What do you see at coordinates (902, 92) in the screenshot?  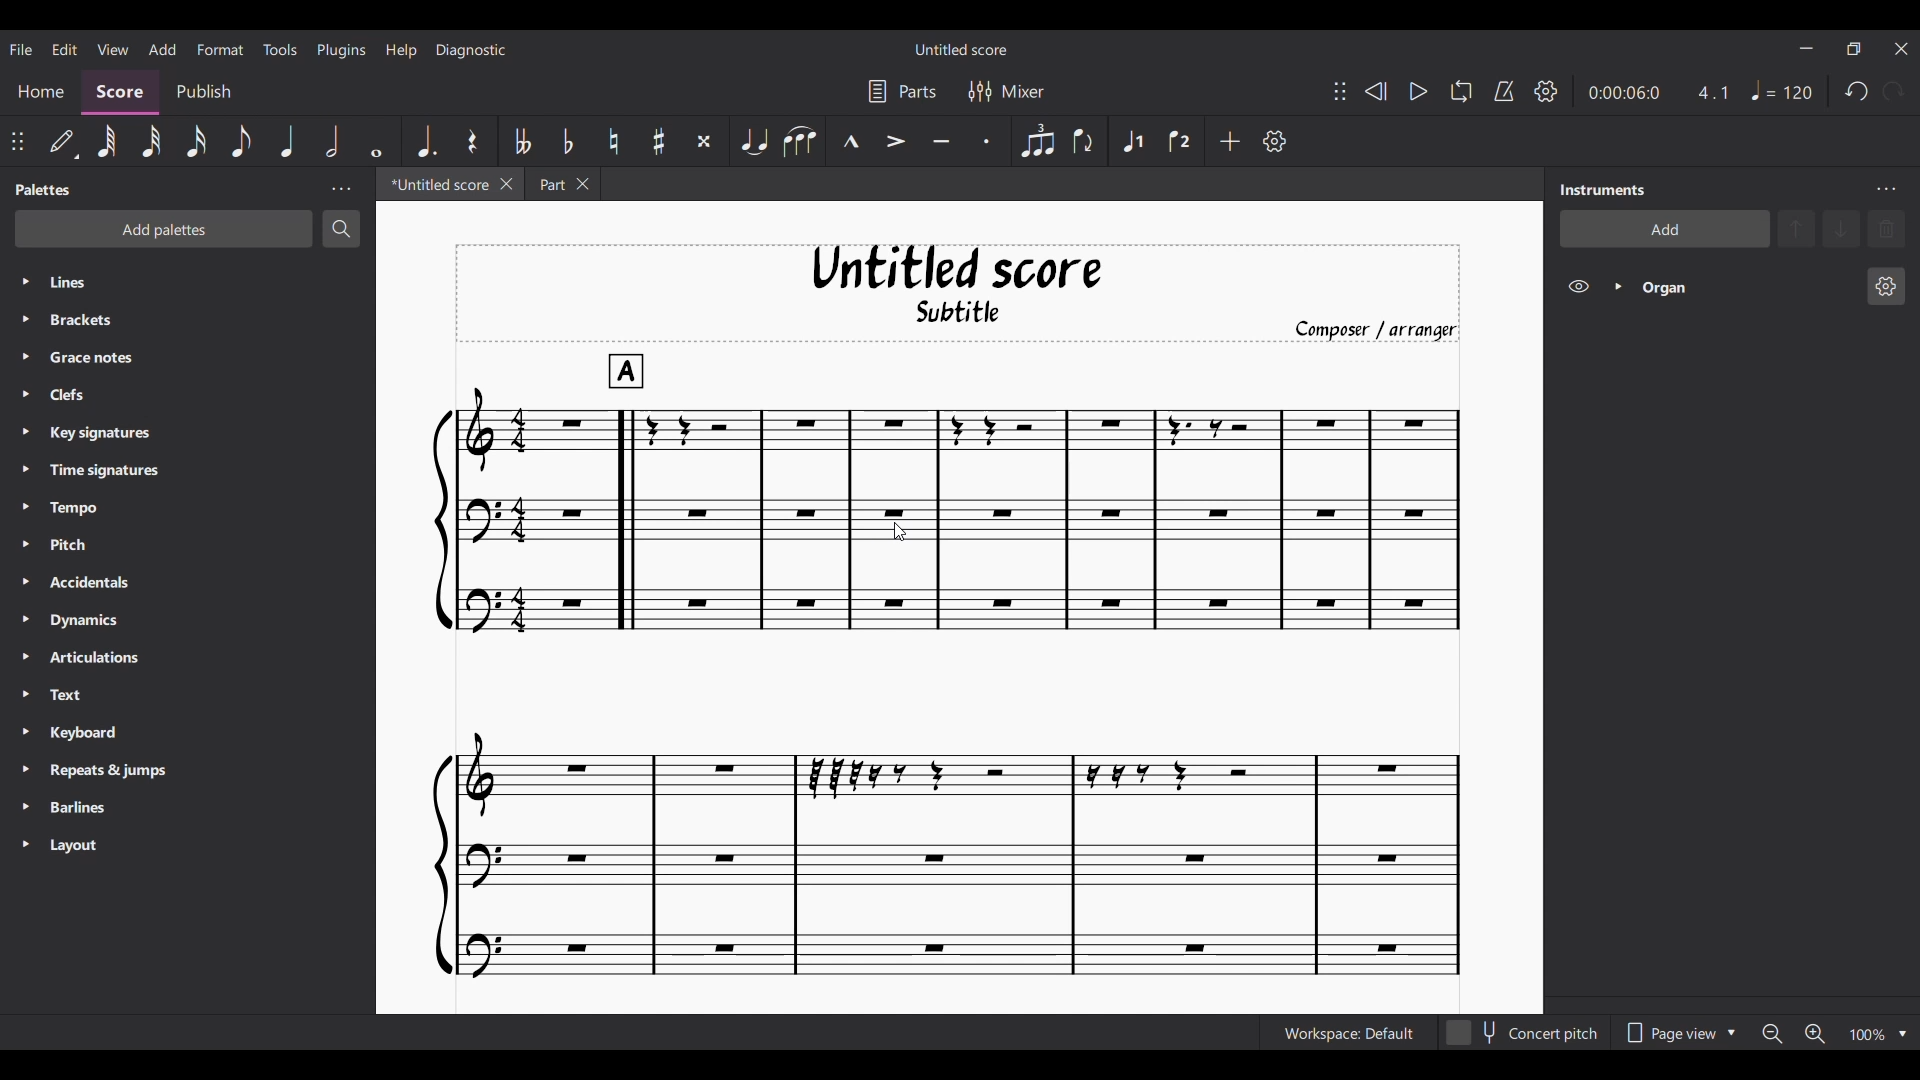 I see `Parts` at bounding box center [902, 92].